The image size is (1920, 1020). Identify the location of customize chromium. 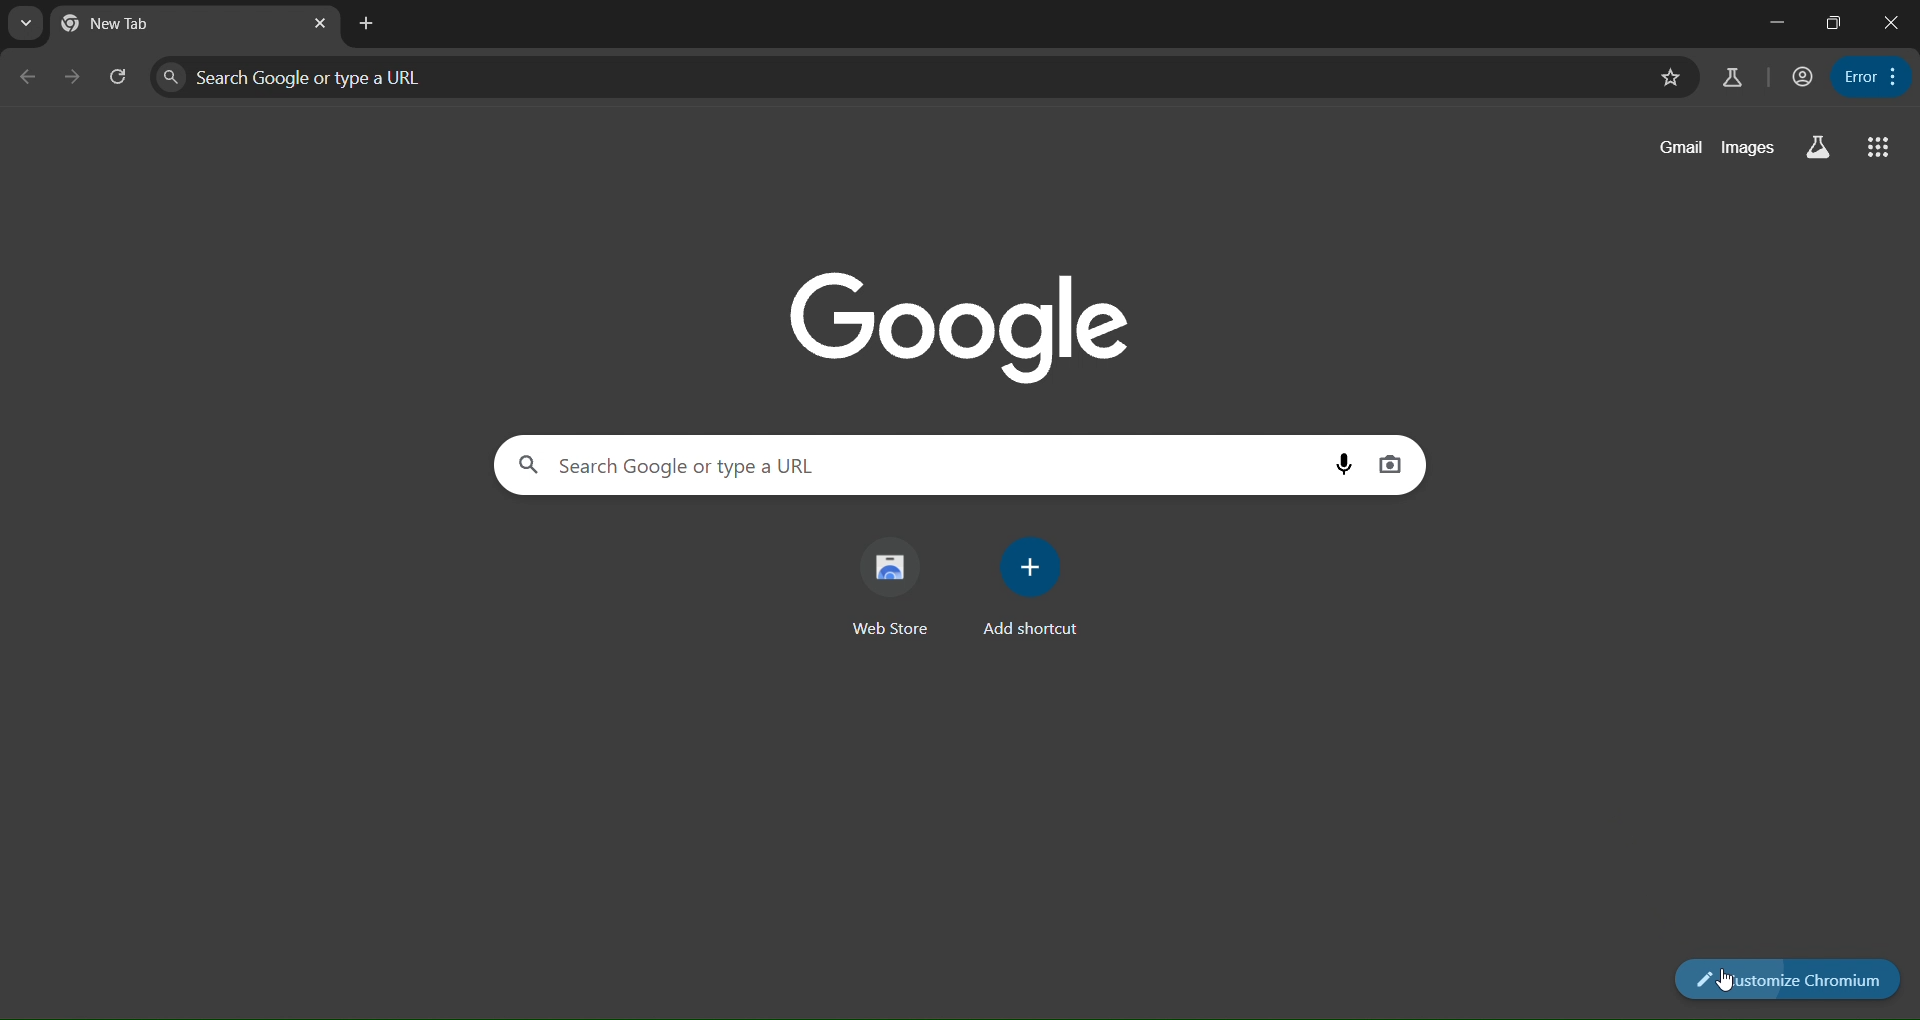
(1788, 979).